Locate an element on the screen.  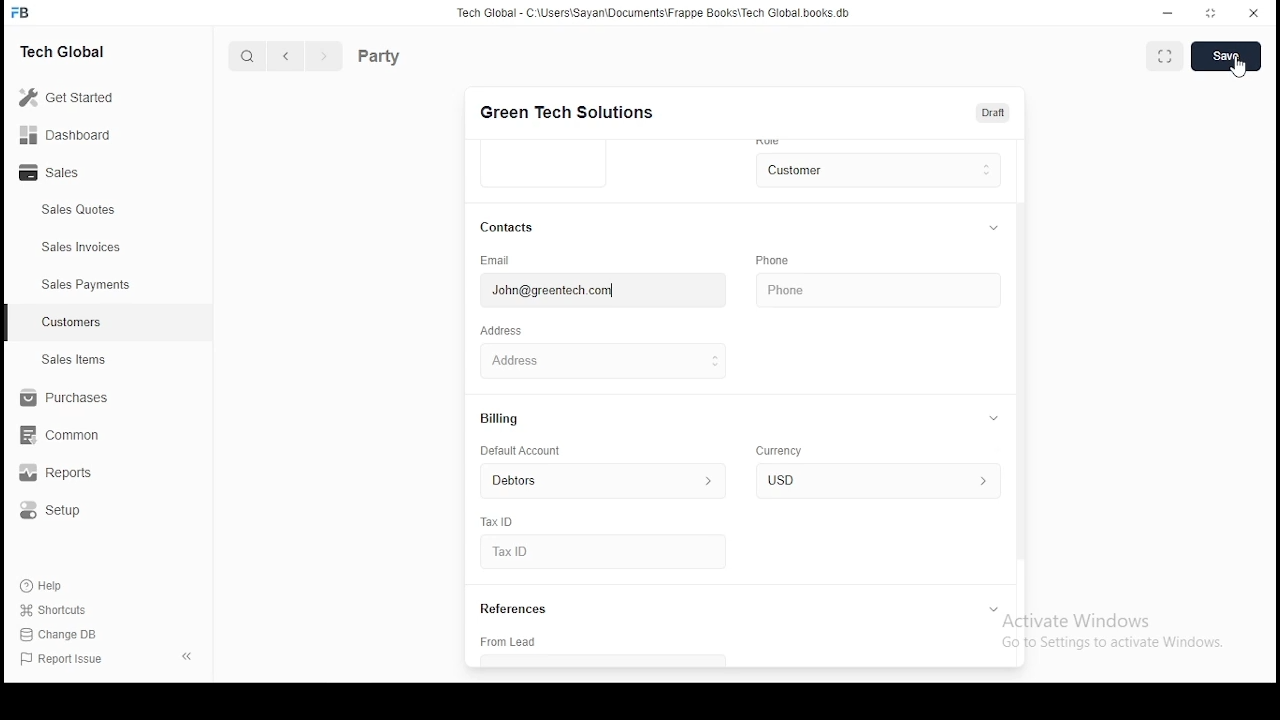
tech global - C:\users\sayan\documents\frappeboks\techgobalbooks.db is located at coordinates (655, 13).